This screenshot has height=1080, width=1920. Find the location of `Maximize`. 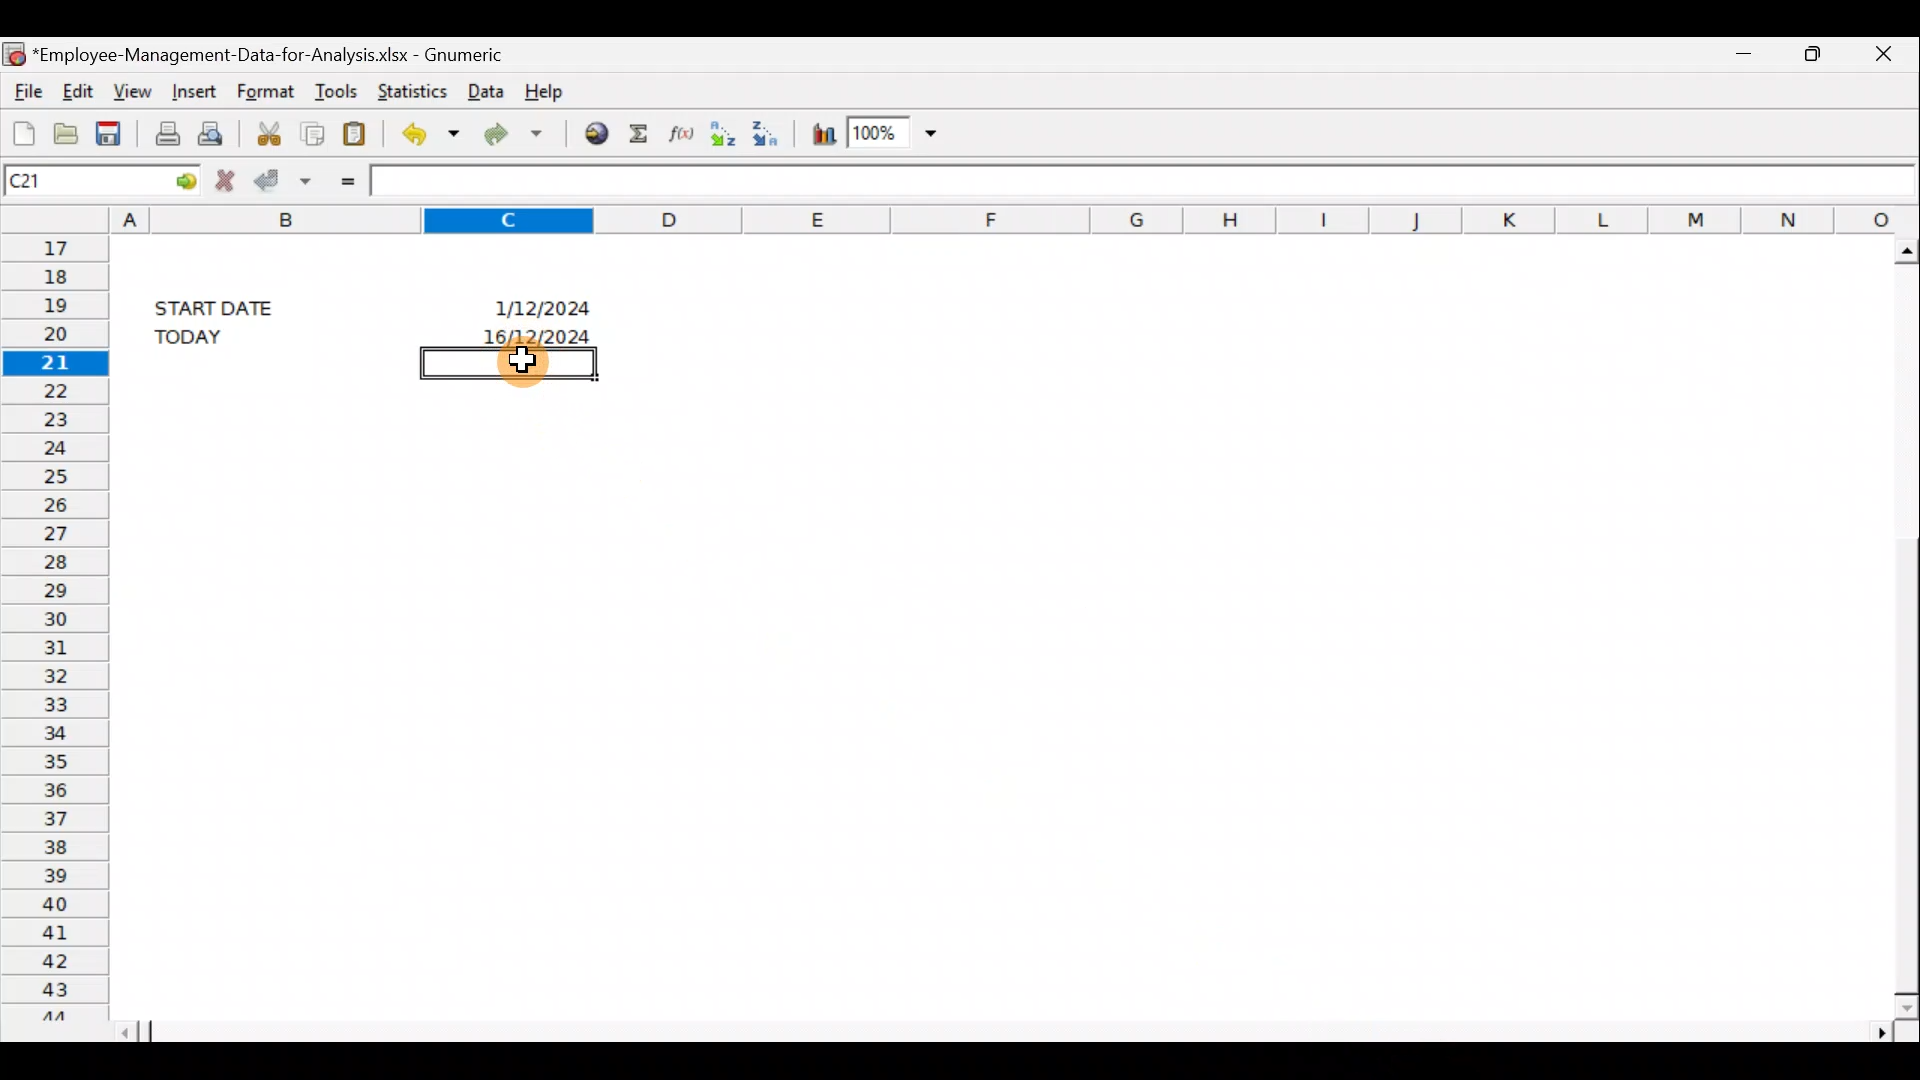

Maximize is located at coordinates (1812, 55).